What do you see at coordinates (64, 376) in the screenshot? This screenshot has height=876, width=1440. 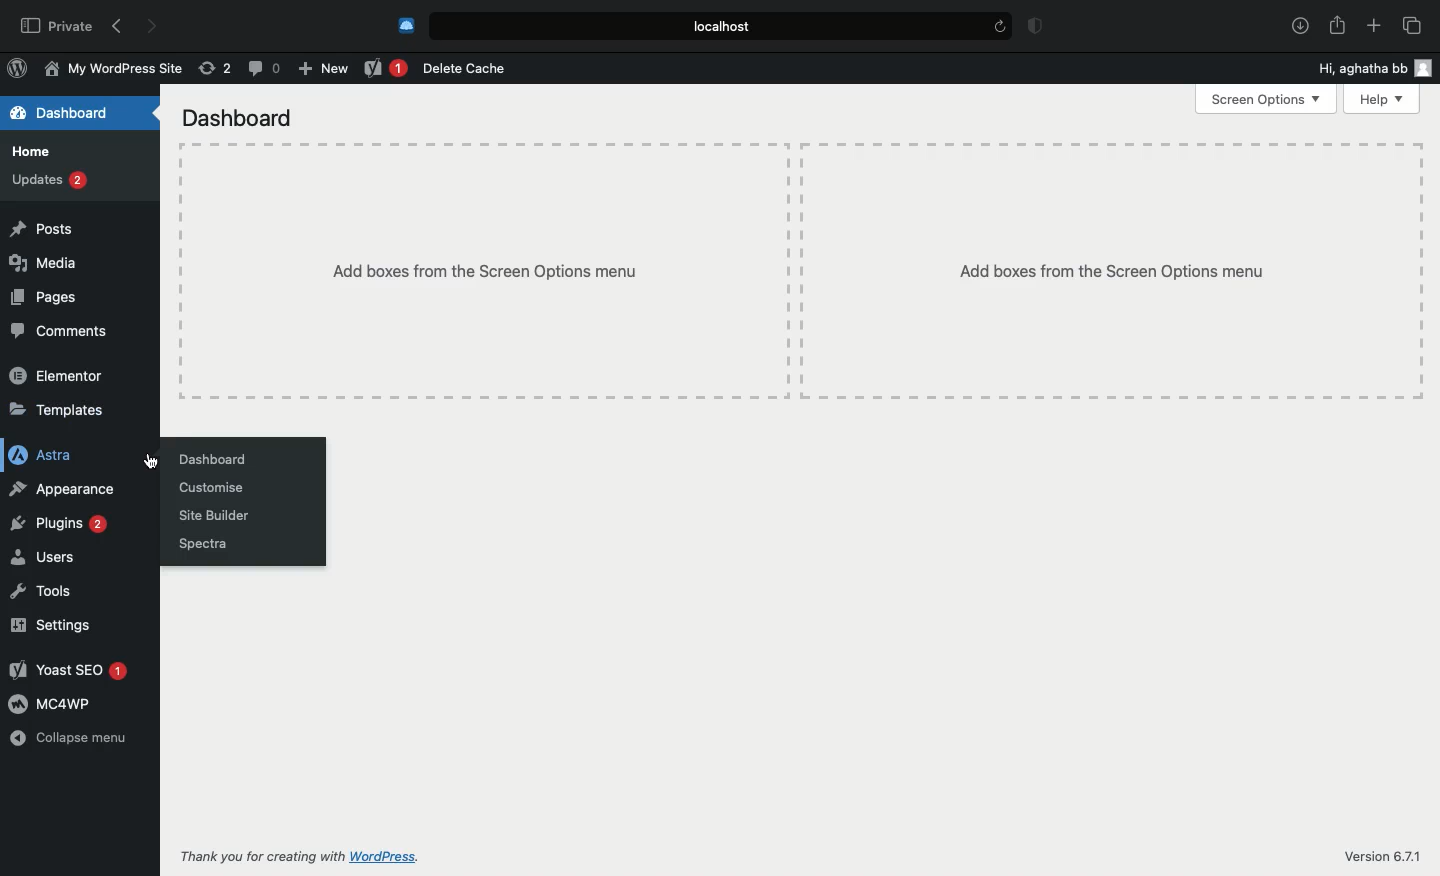 I see `Elementor` at bounding box center [64, 376].